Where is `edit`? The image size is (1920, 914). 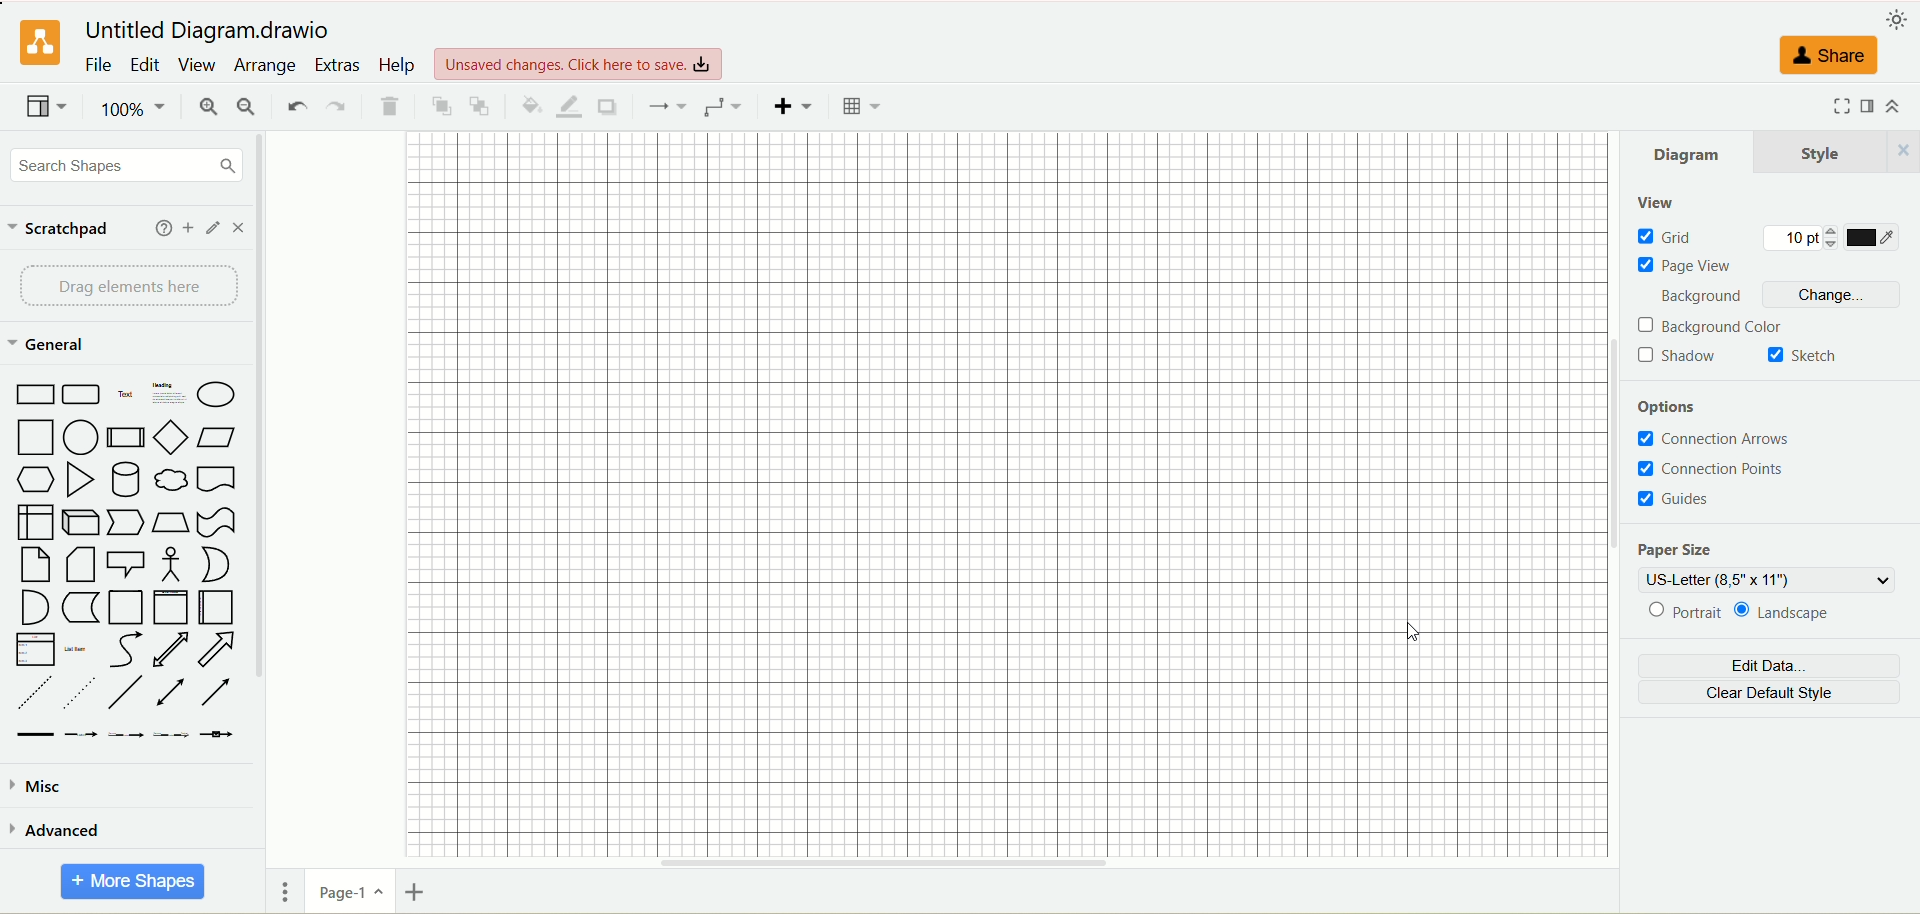 edit is located at coordinates (145, 66).